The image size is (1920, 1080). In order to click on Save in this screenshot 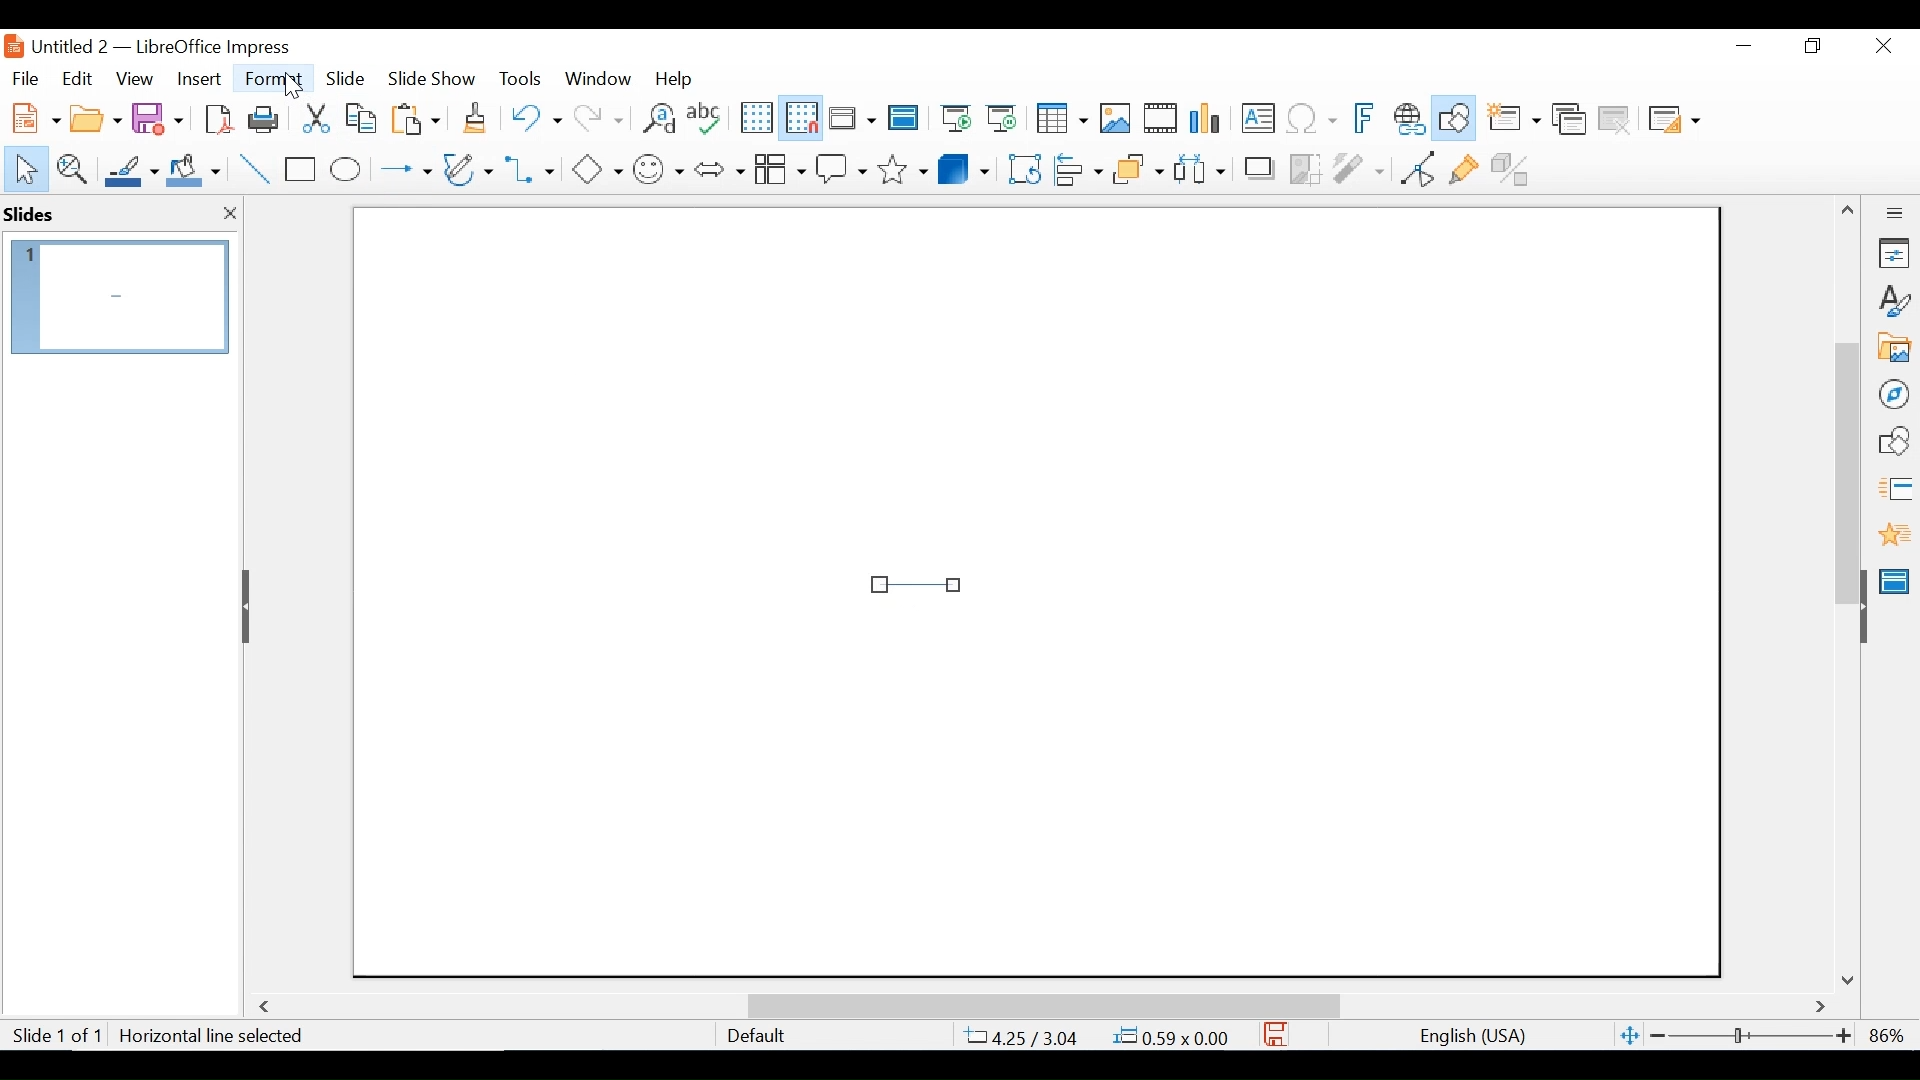, I will do `click(160, 117)`.